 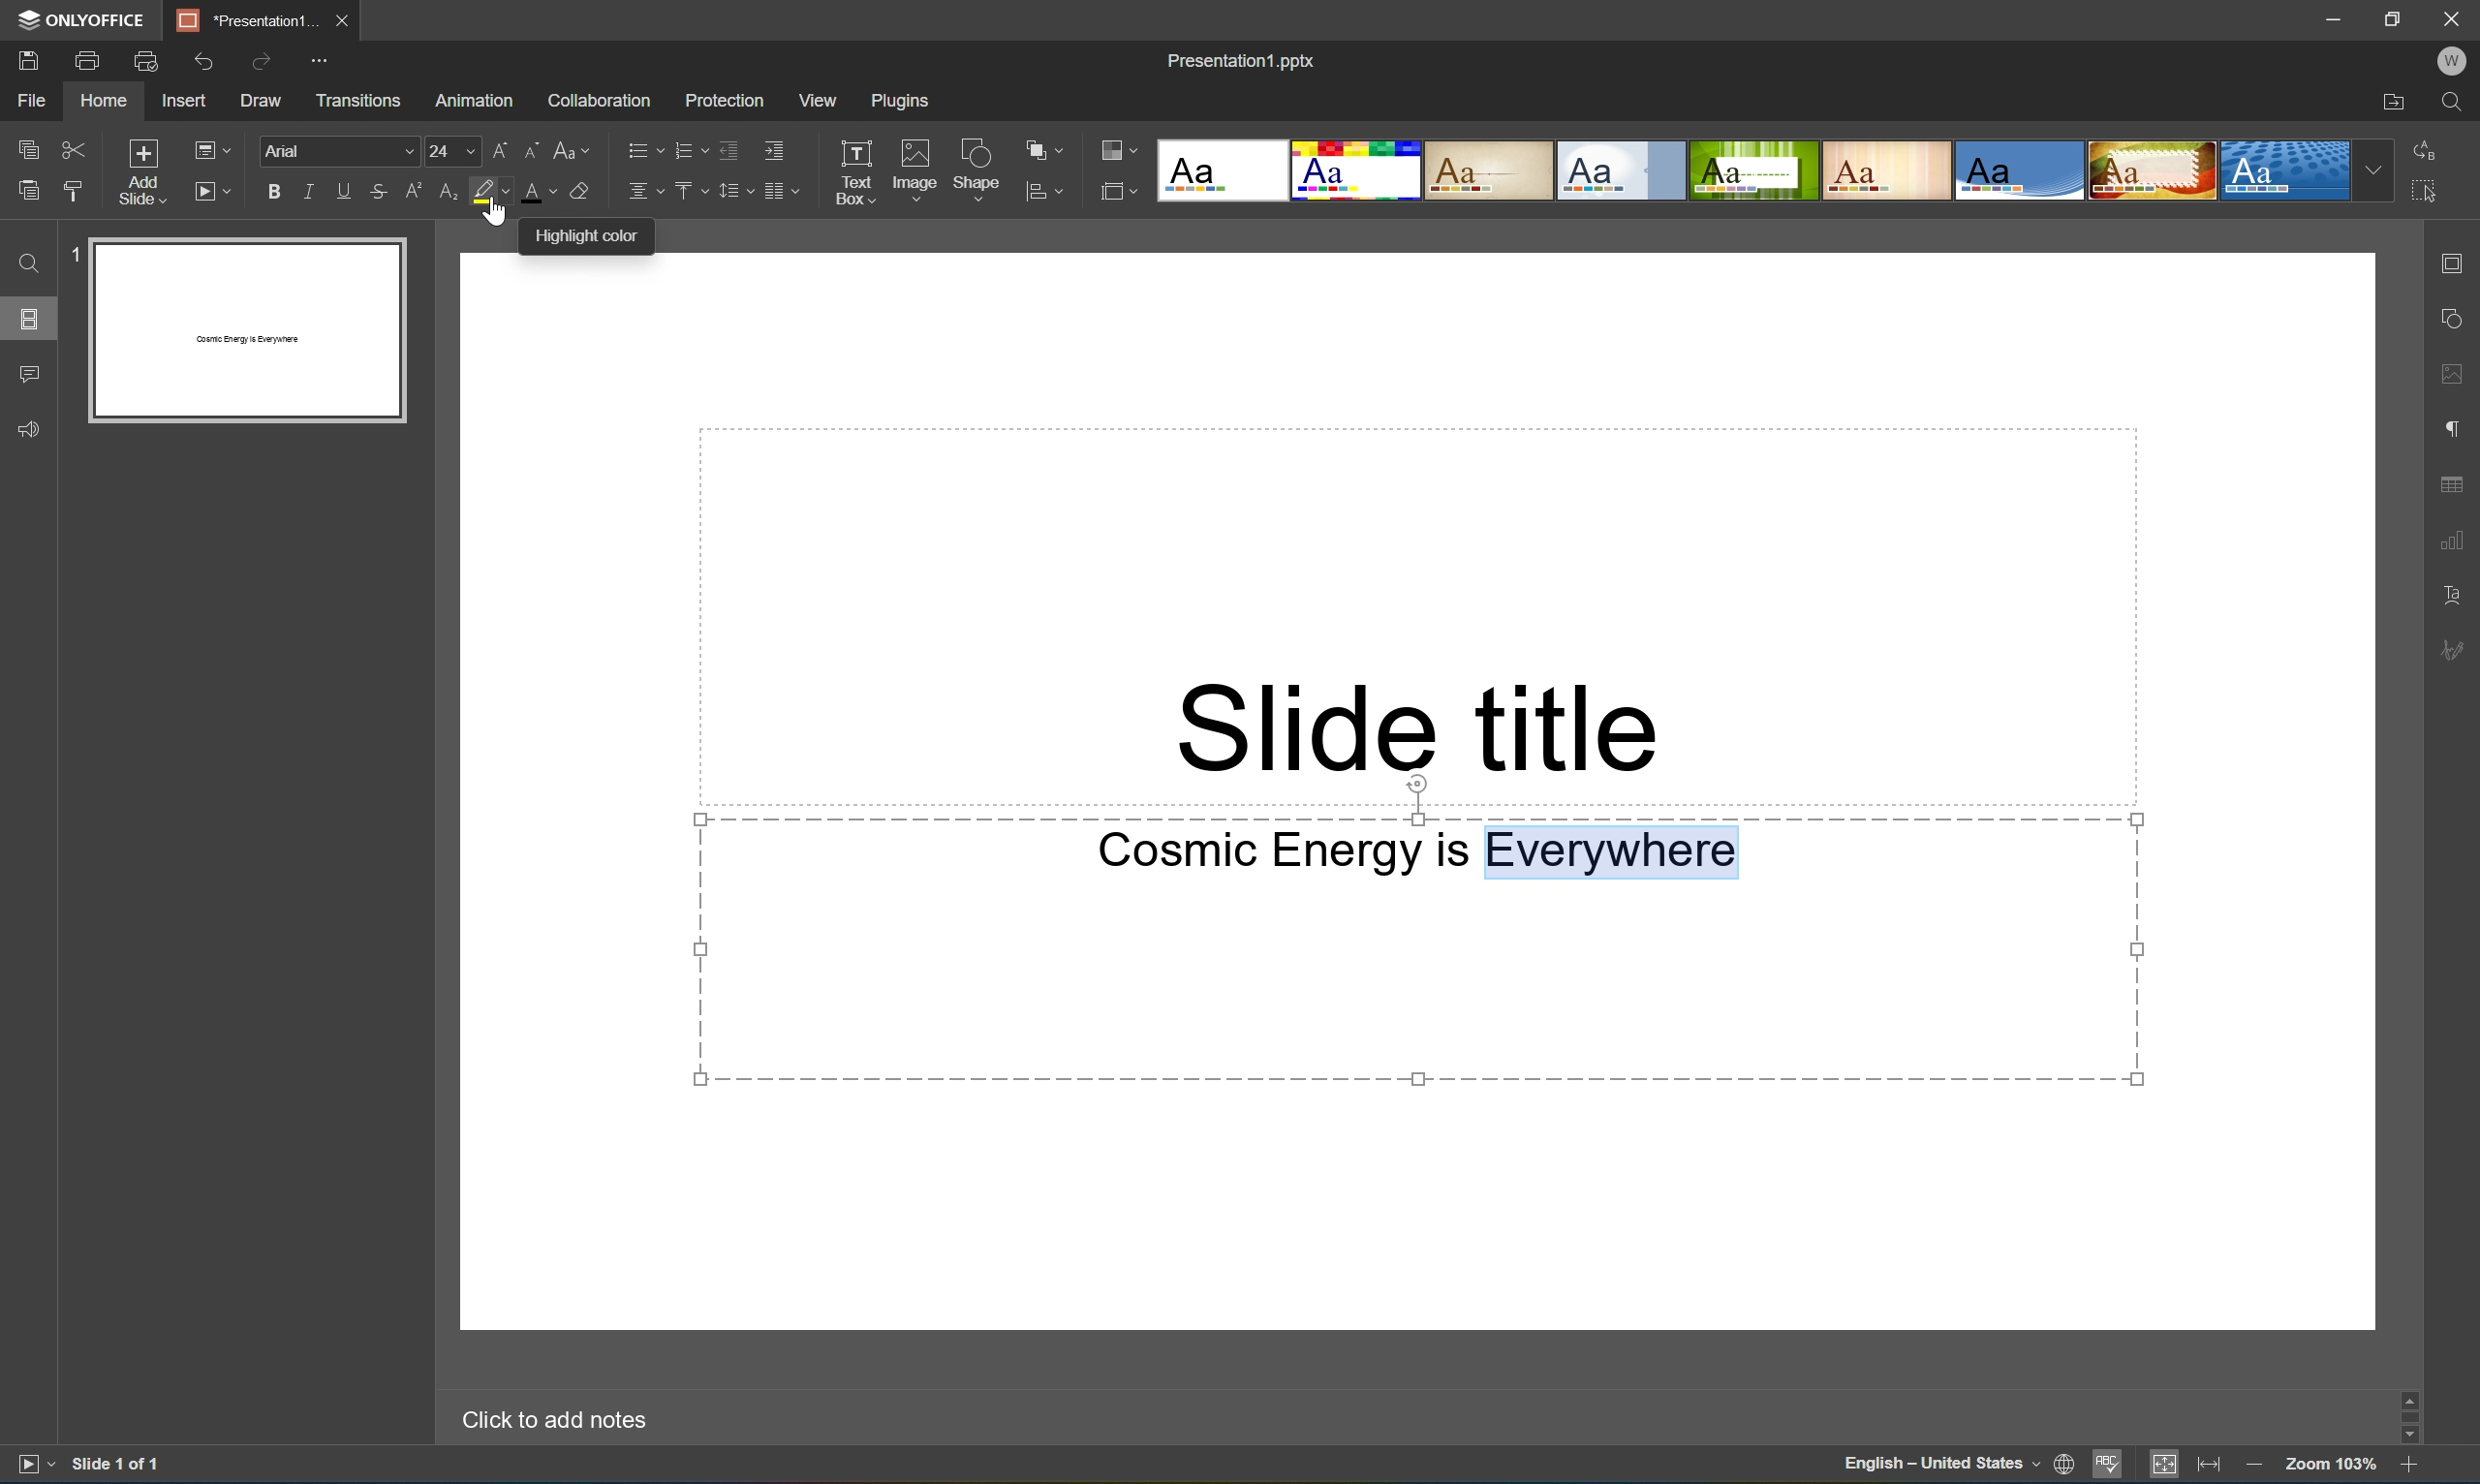 What do you see at coordinates (580, 189) in the screenshot?
I see `Clear style` at bounding box center [580, 189].